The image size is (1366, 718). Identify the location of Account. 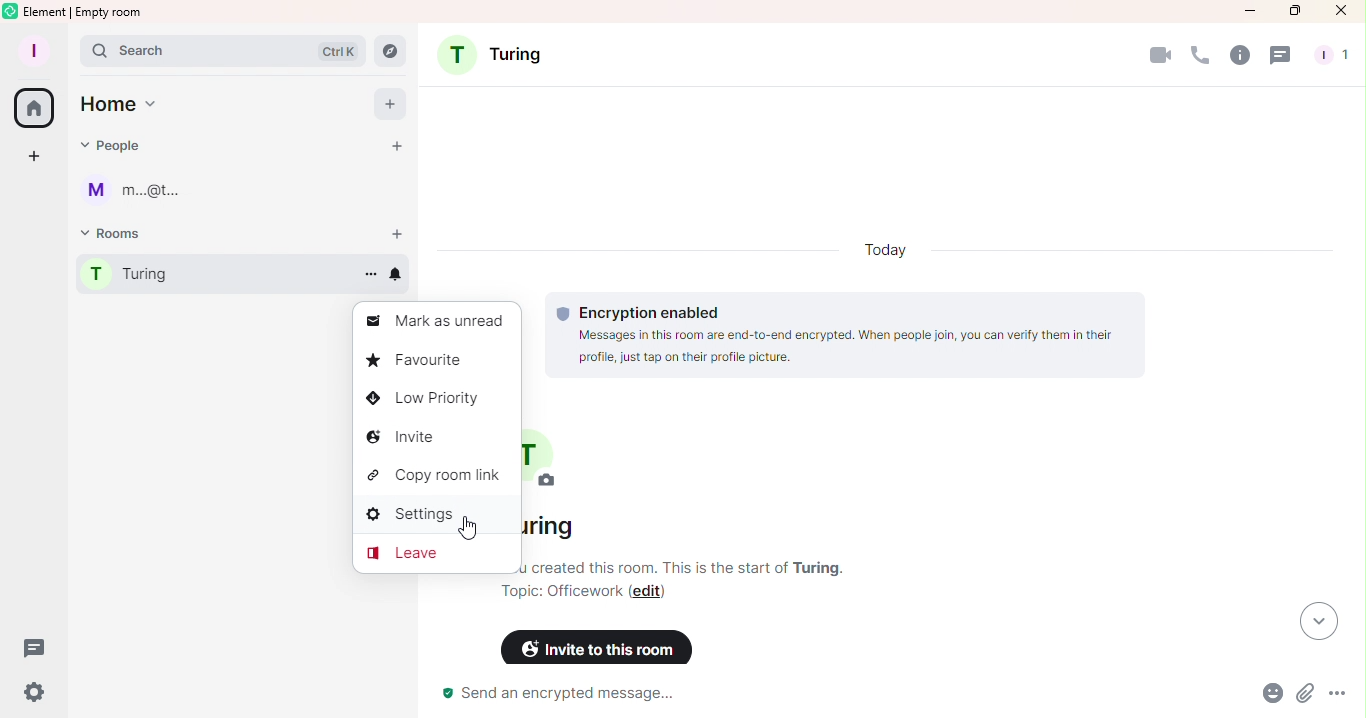
(39, 48).